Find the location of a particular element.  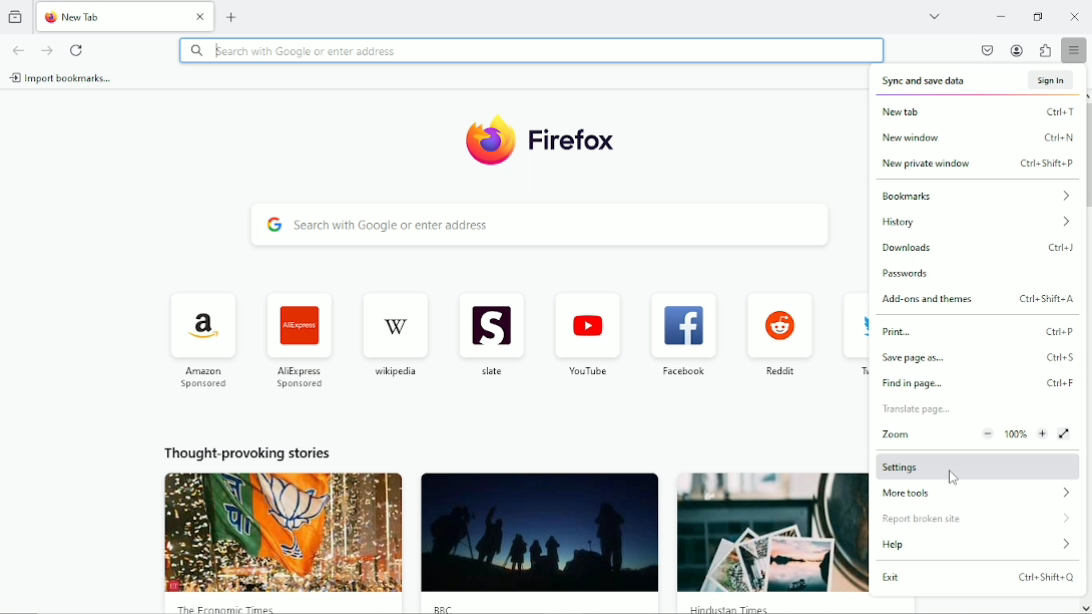

Amazon spnosored is located at coordinates (204, 343).